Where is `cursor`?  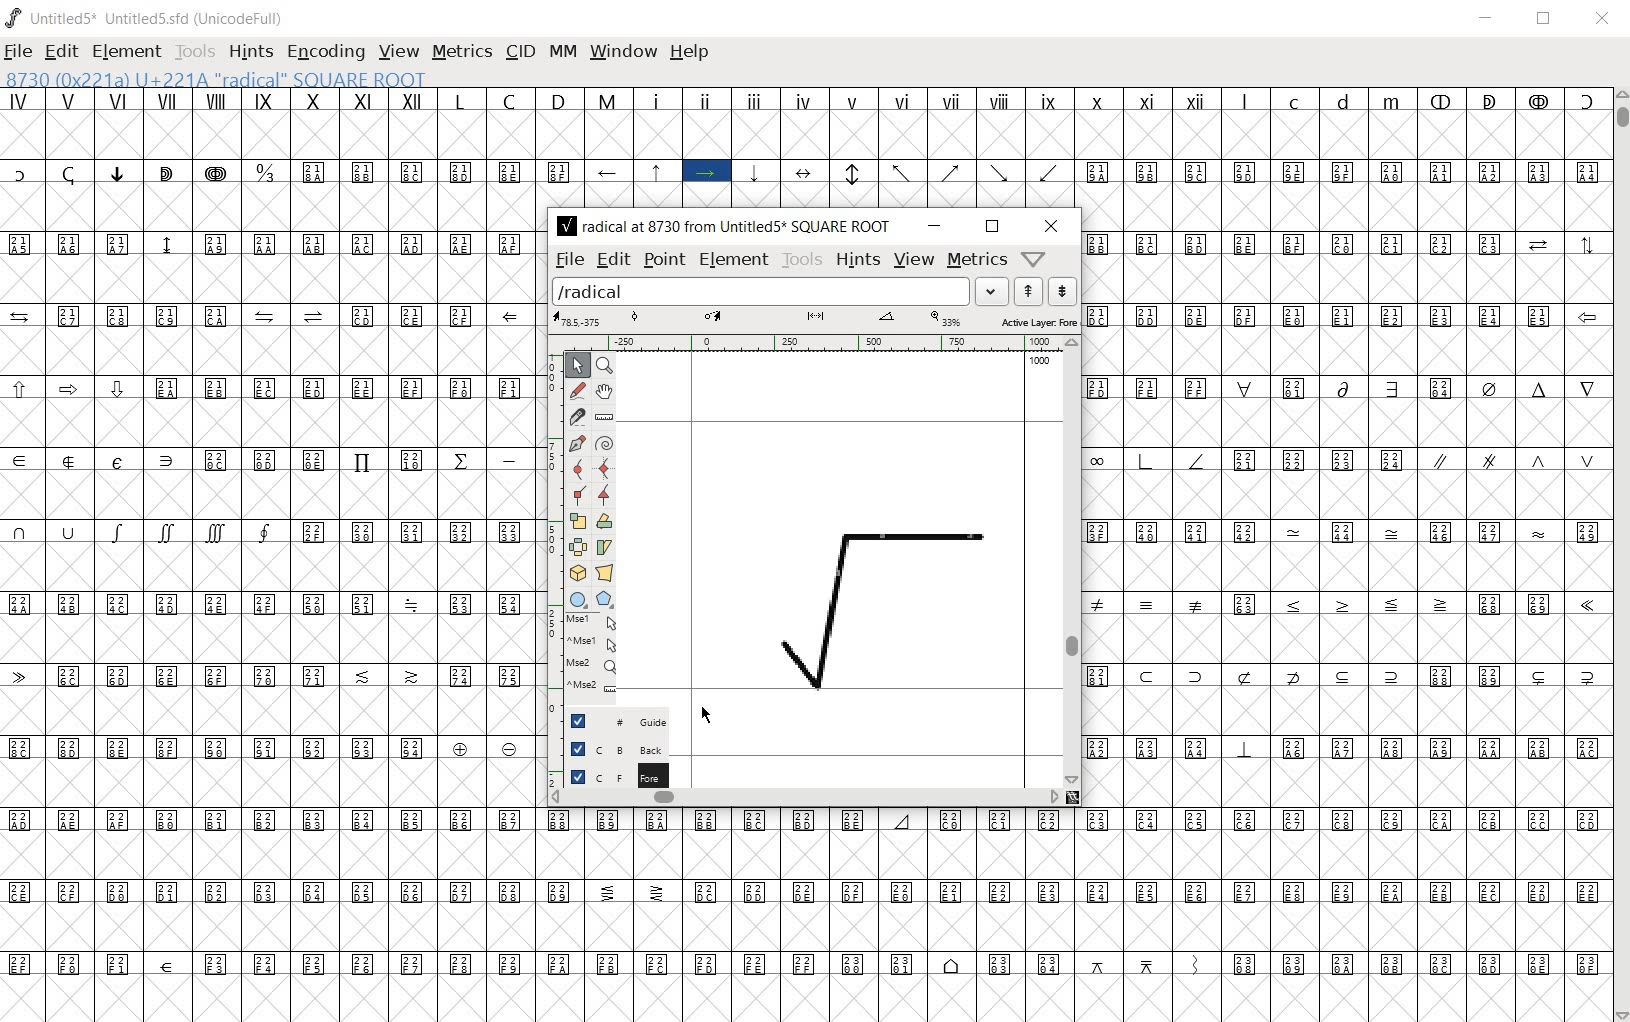
cursor is located at coordinates (706, 718).